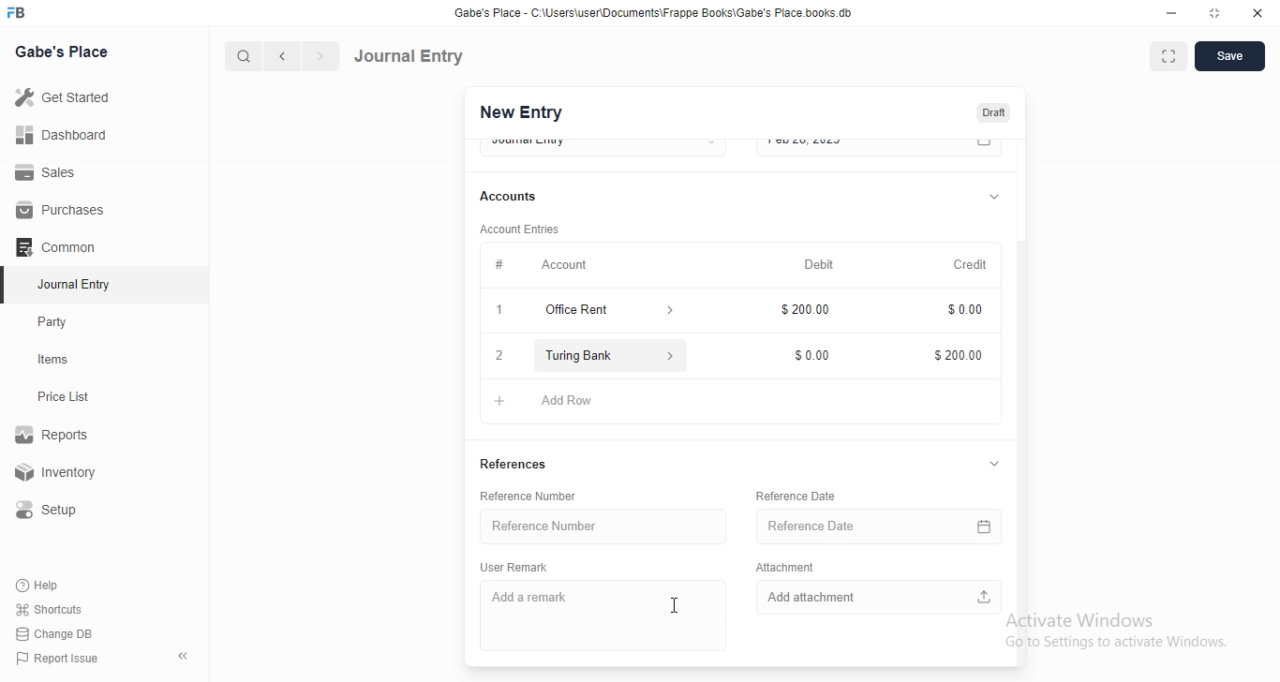 This screenshot has height=682, width=1280. Describe the element at coordinates (733, 403) in the screenshot. I see `+ AddRow` at that location.